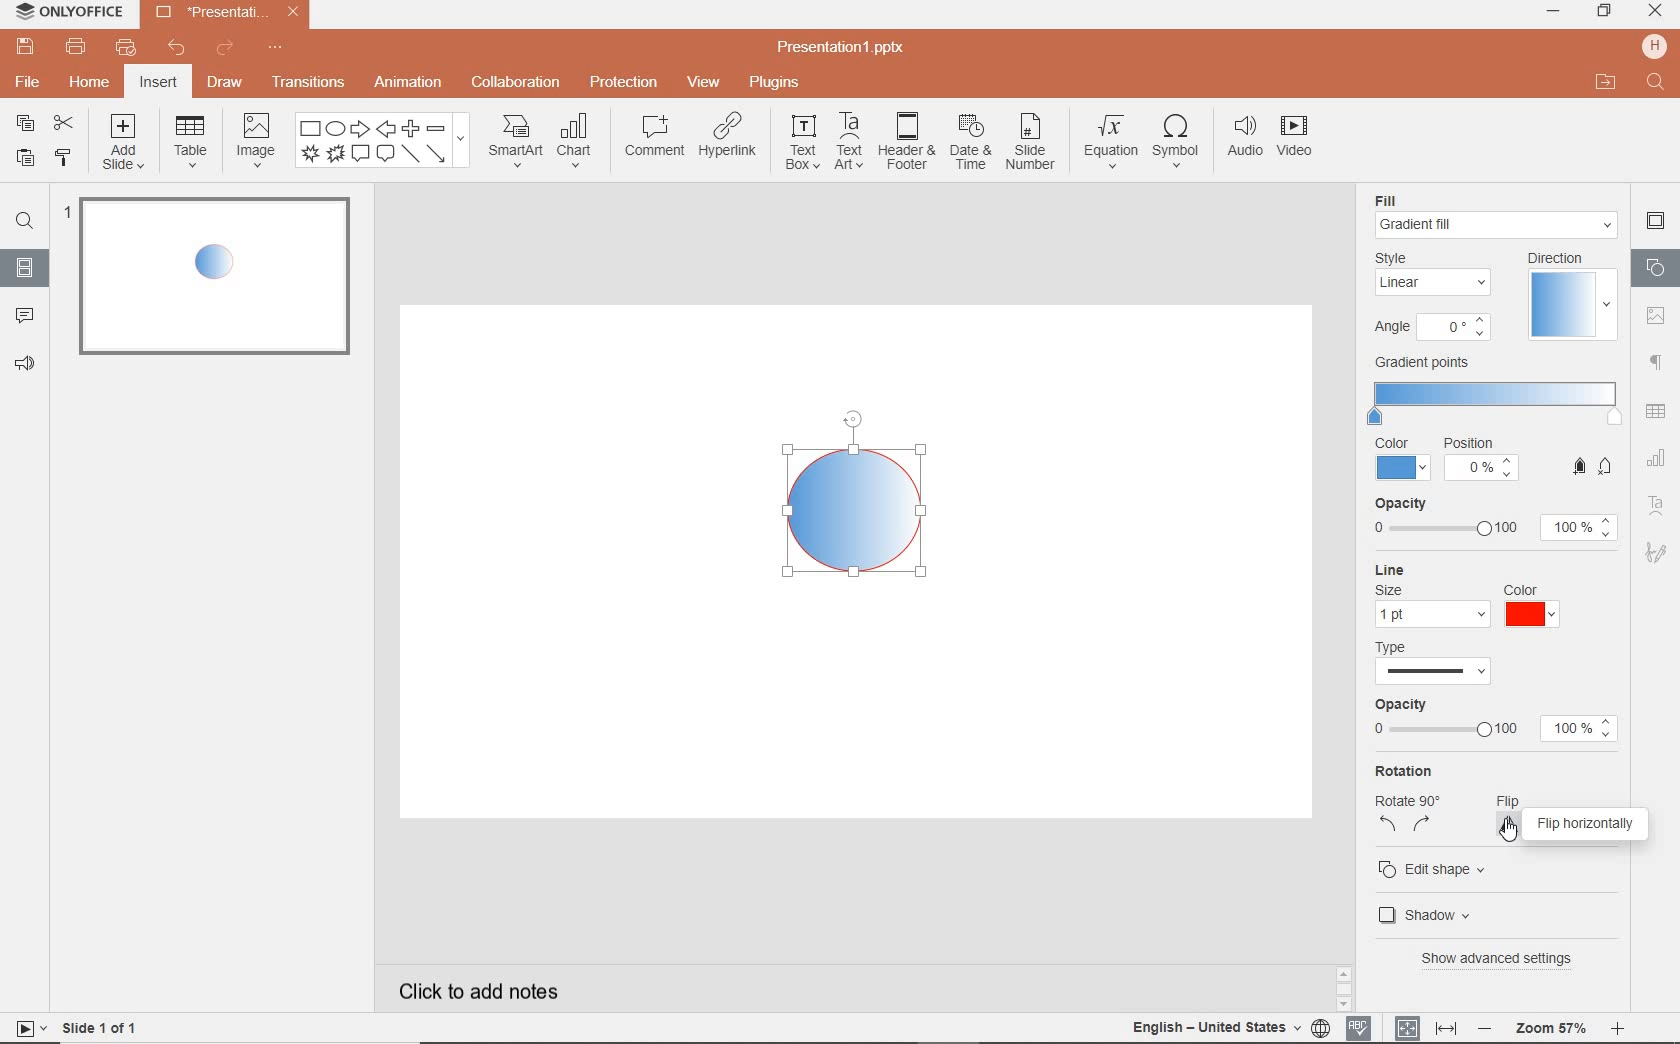  I want to click on color, so click(1403, 459).